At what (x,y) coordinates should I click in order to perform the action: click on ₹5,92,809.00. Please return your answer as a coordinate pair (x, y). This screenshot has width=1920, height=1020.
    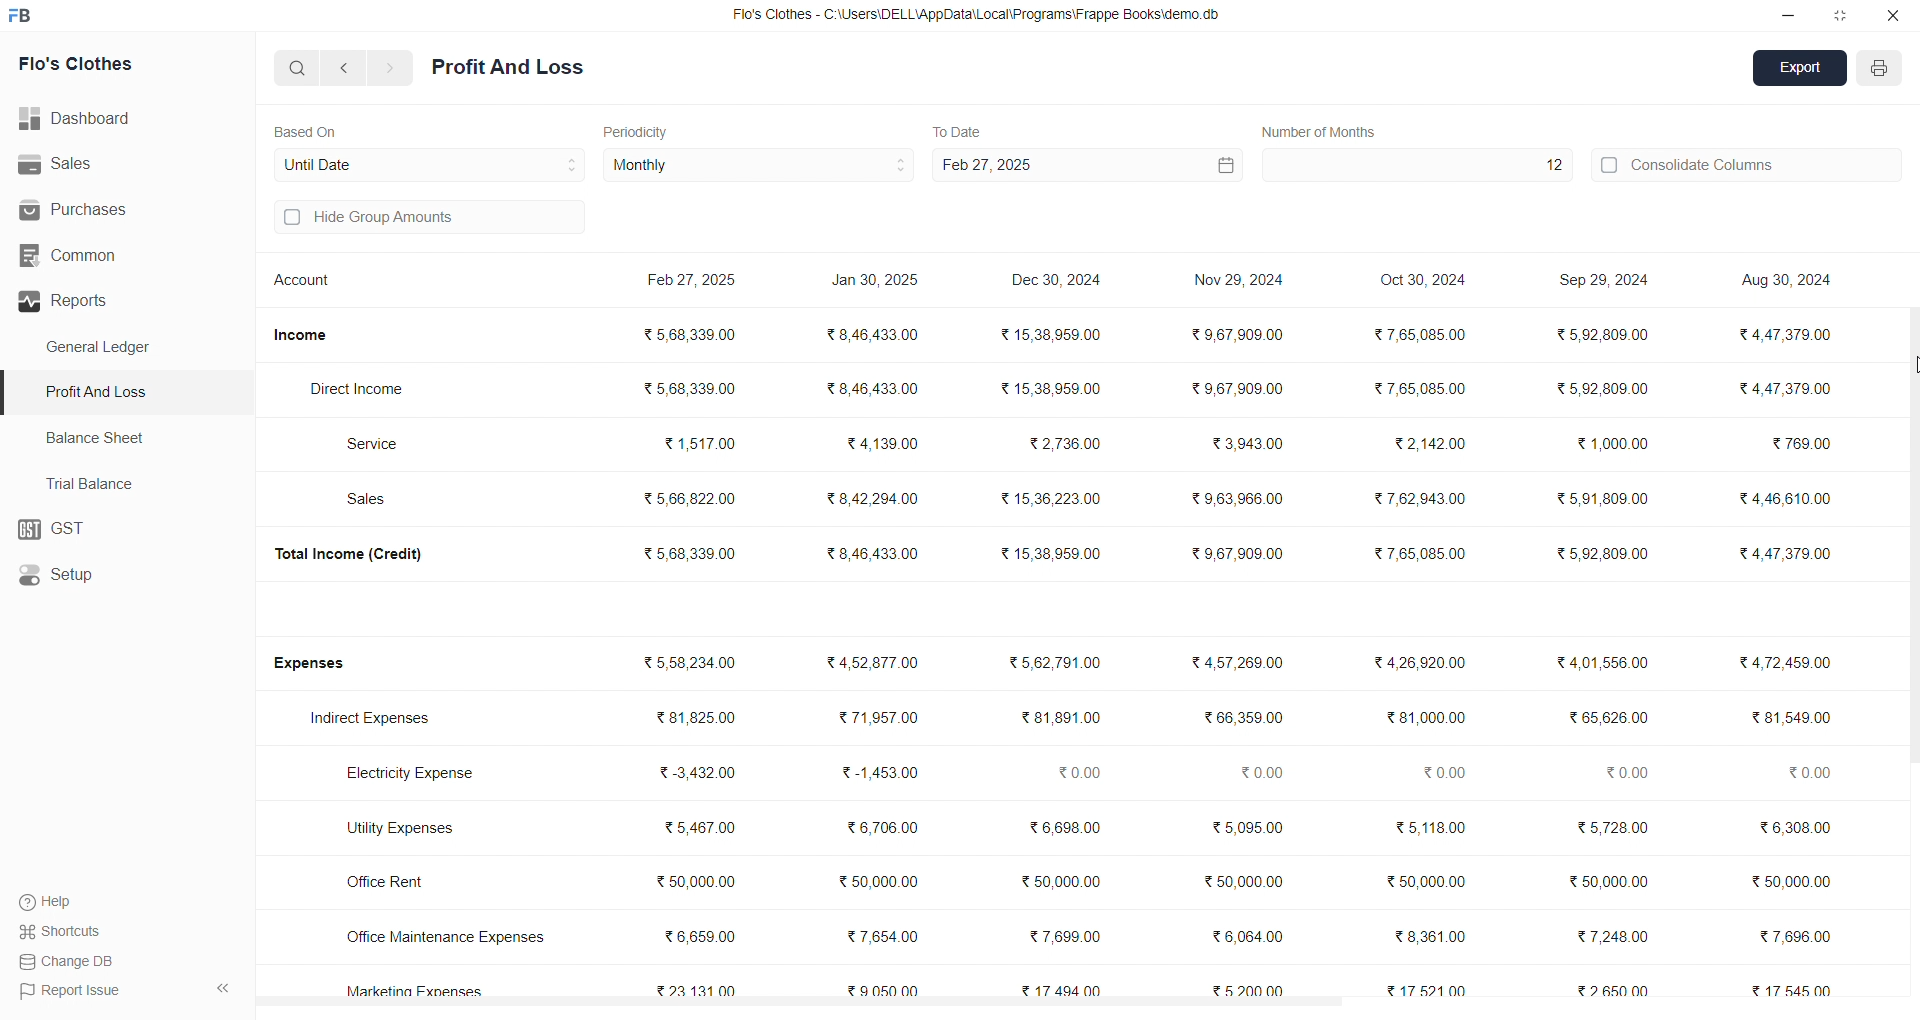
    Looking at the image, I should click on (1607, 390).